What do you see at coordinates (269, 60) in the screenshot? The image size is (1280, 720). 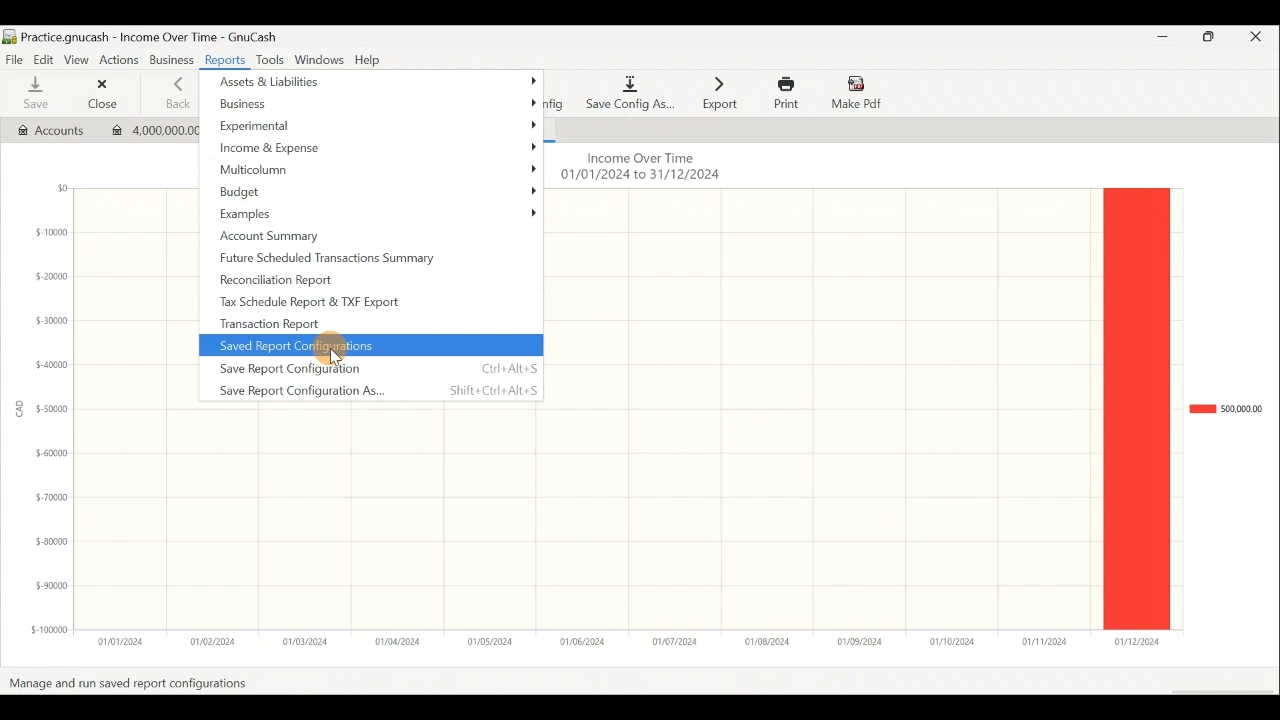 I see `Tools` at bounding box center [269, 60].